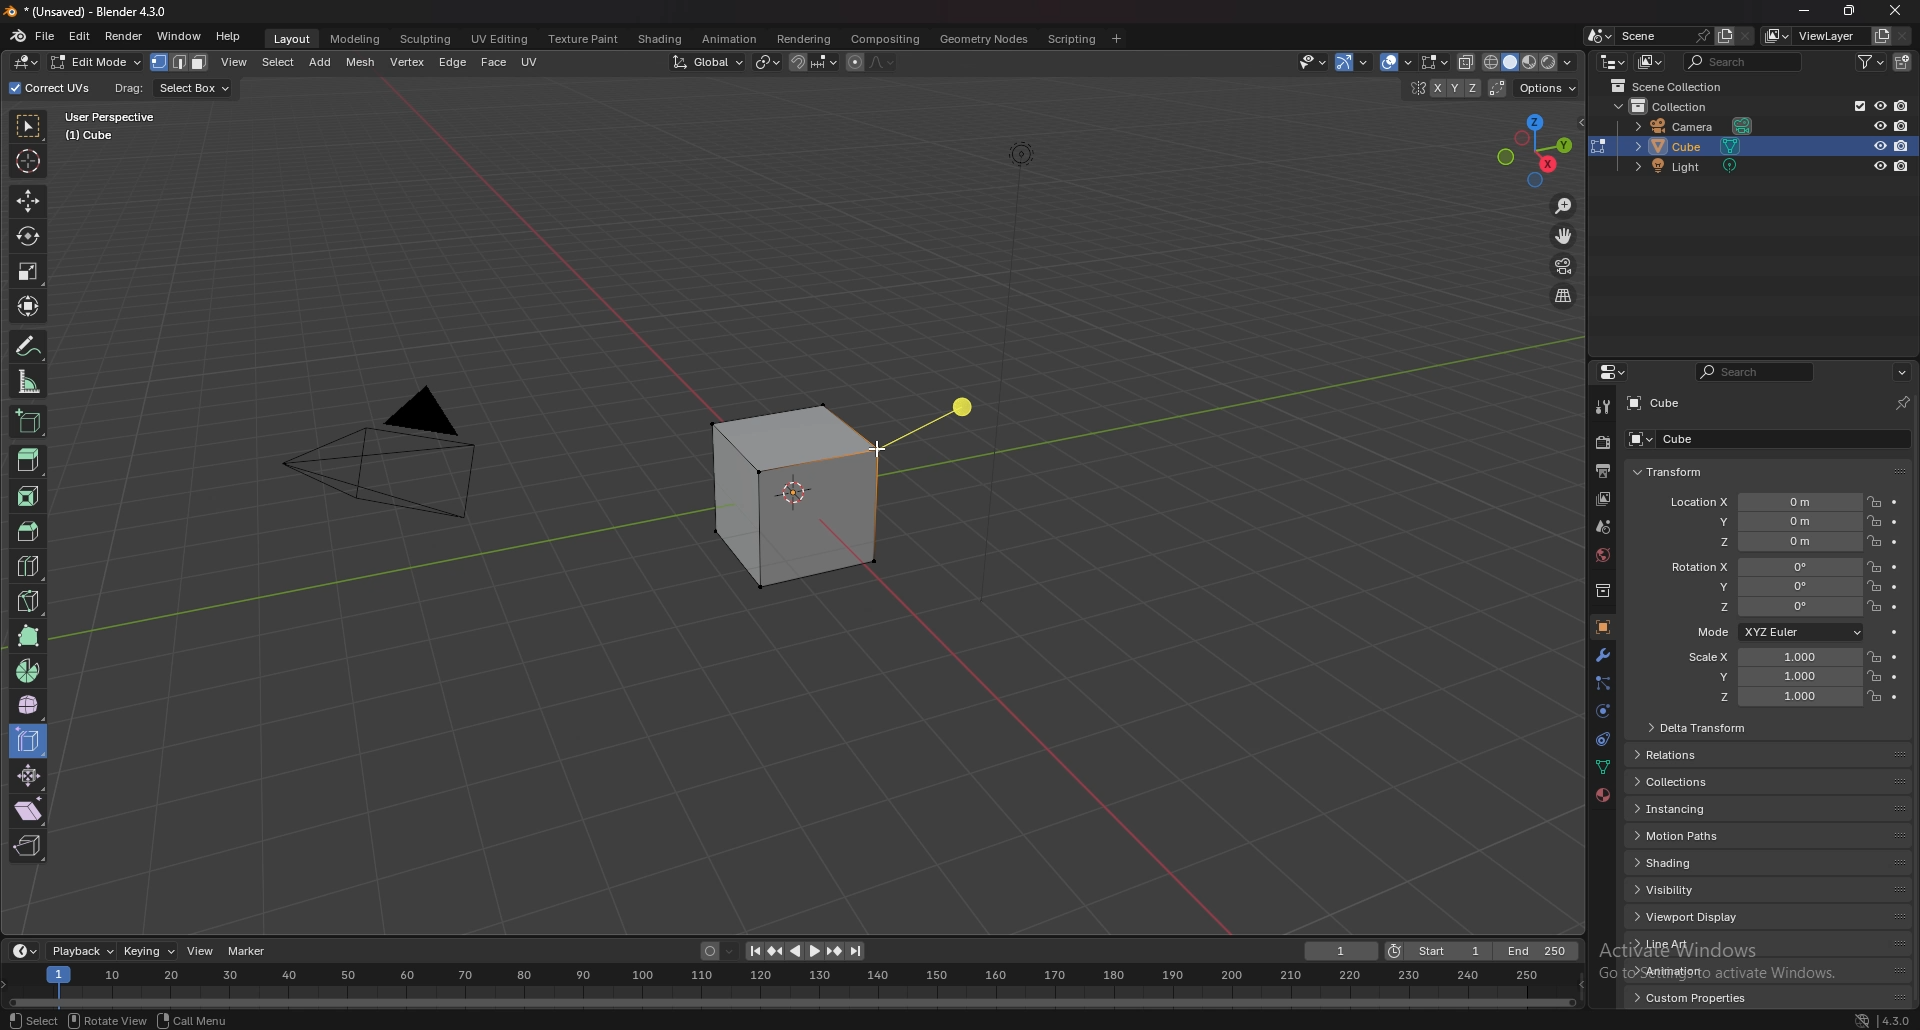 The image size is (1920, 1030). What do you see at coordinates (1873, 606) in the screenshot?
I see `lock` at bounding box center [1873, 606].